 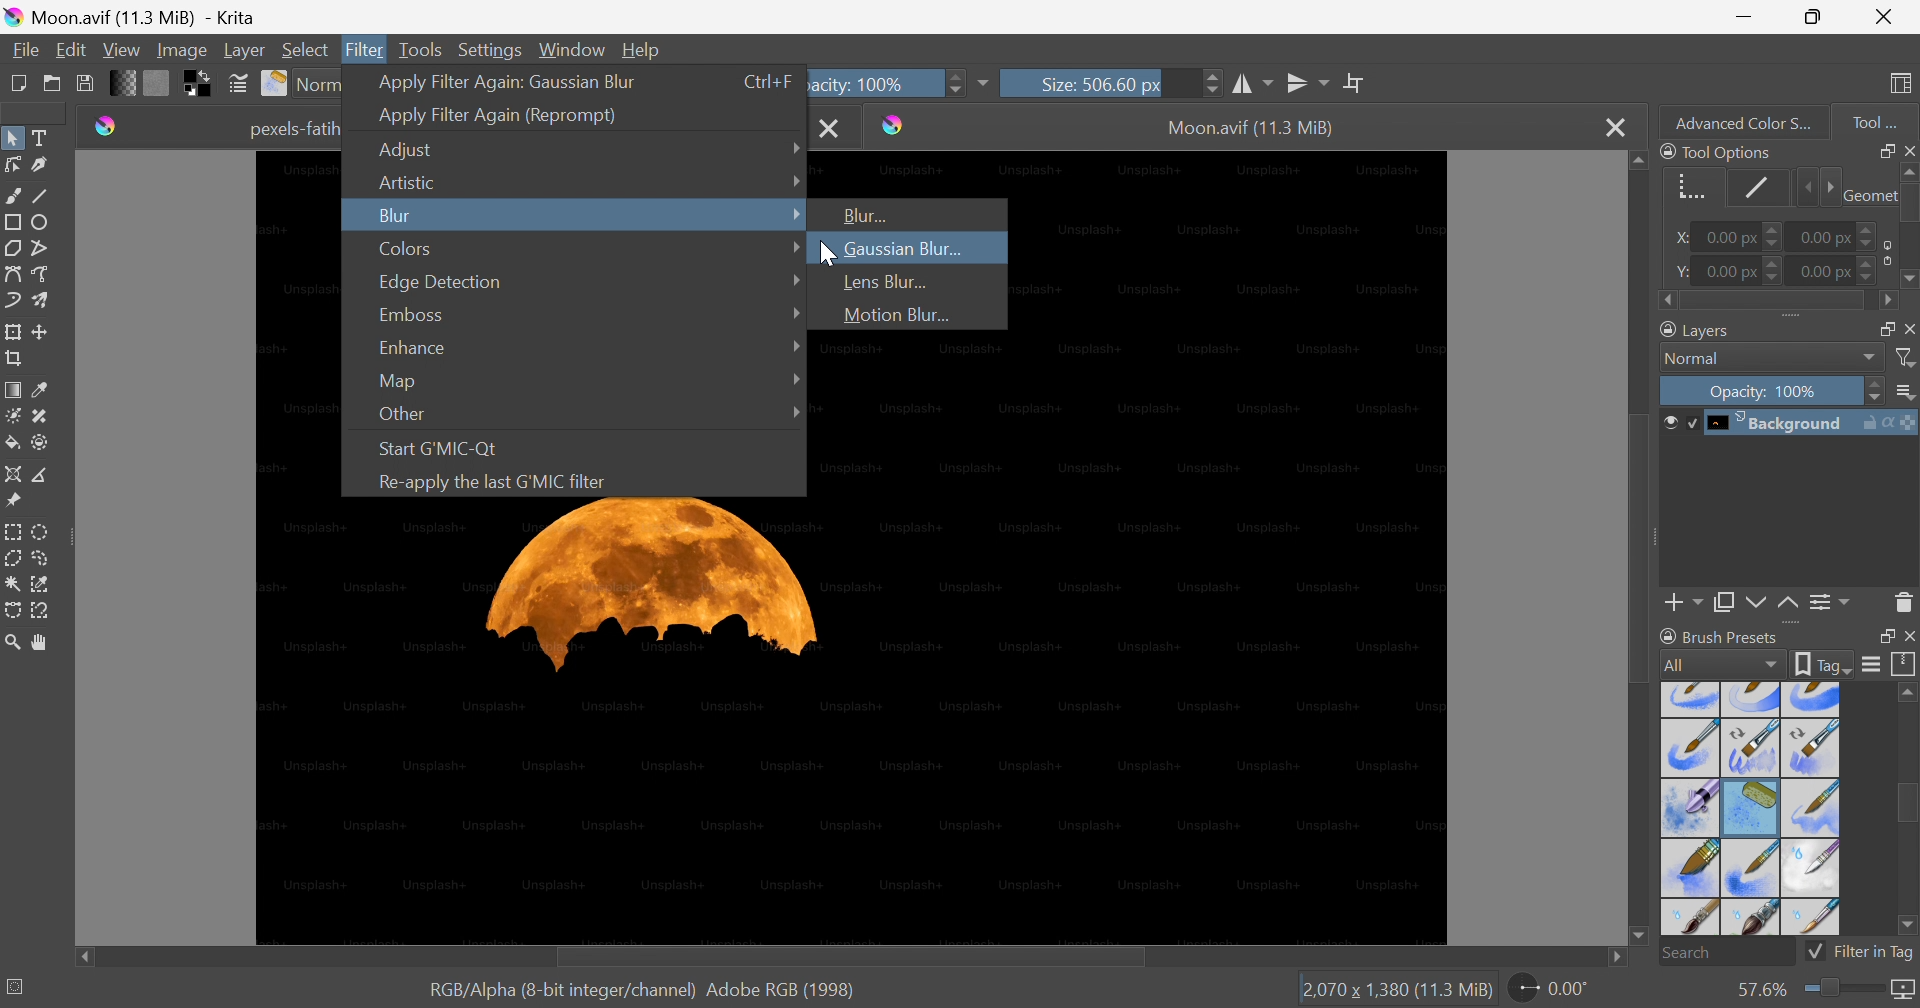 I want to click on No selection, so click(x=17, y=986).